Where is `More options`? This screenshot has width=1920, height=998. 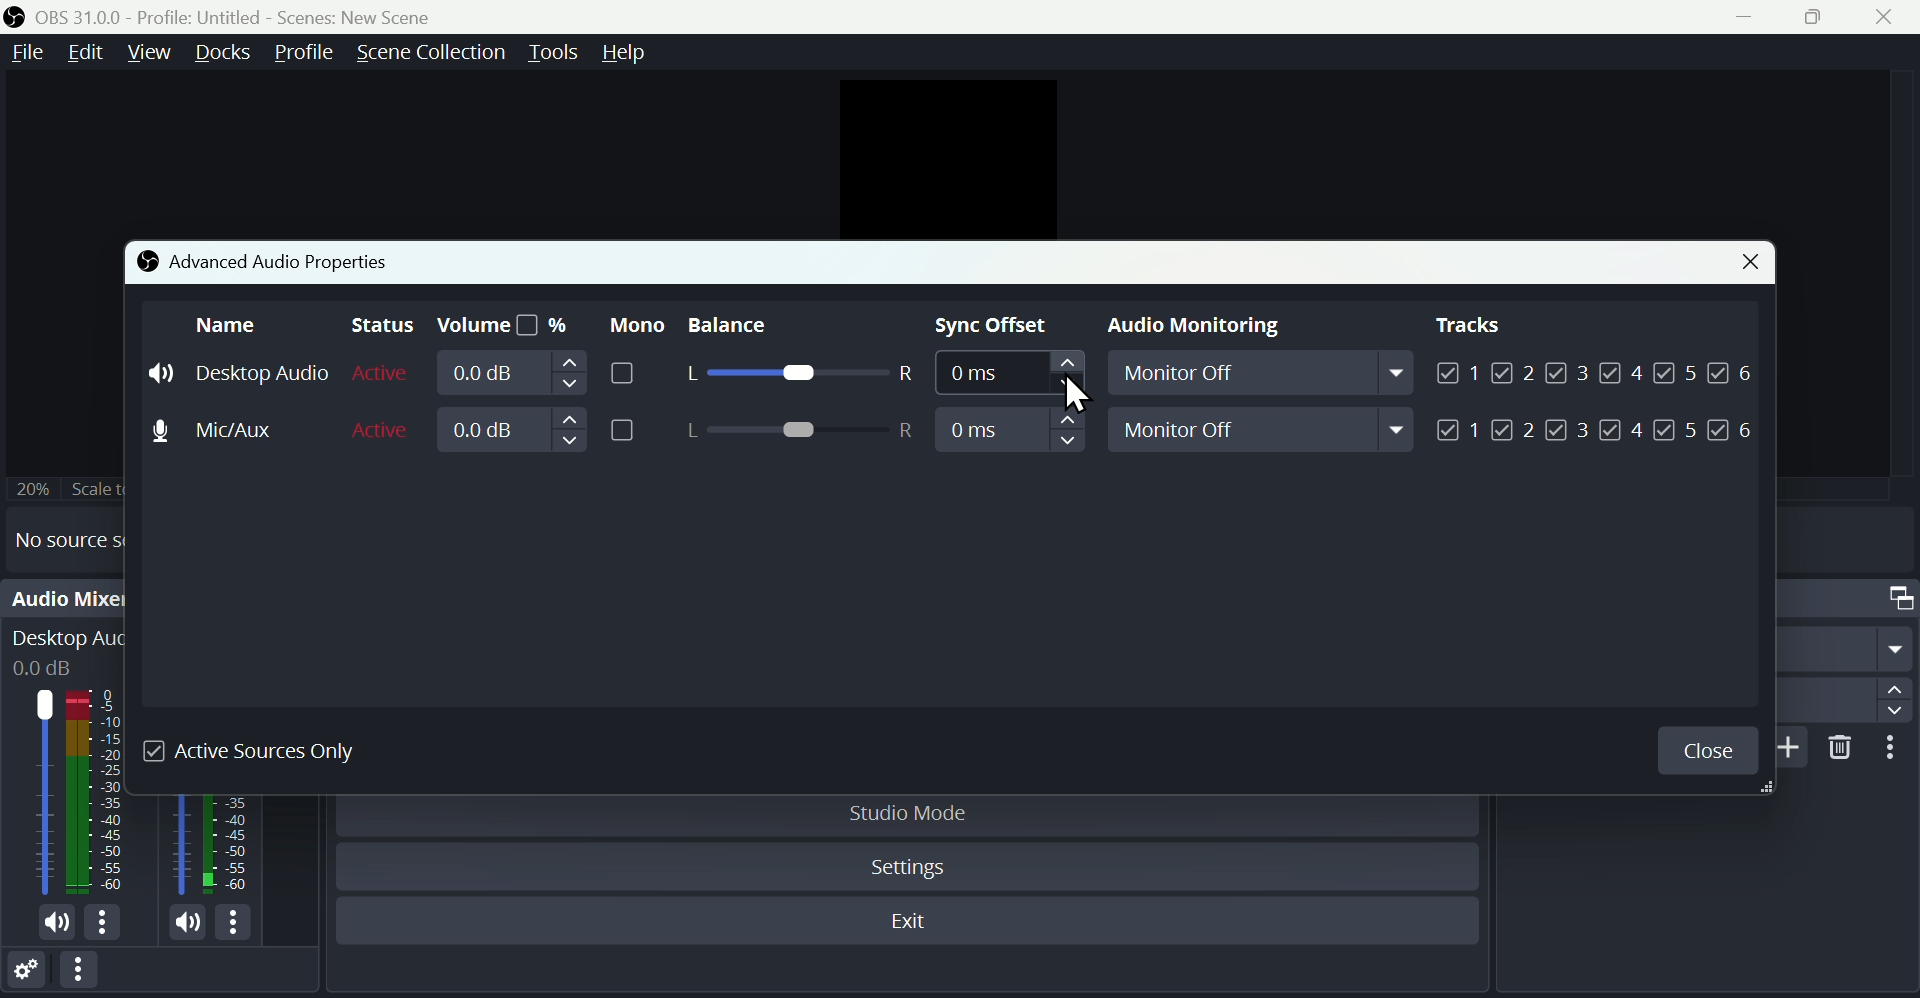 More options is located at coordinates (82, 977).